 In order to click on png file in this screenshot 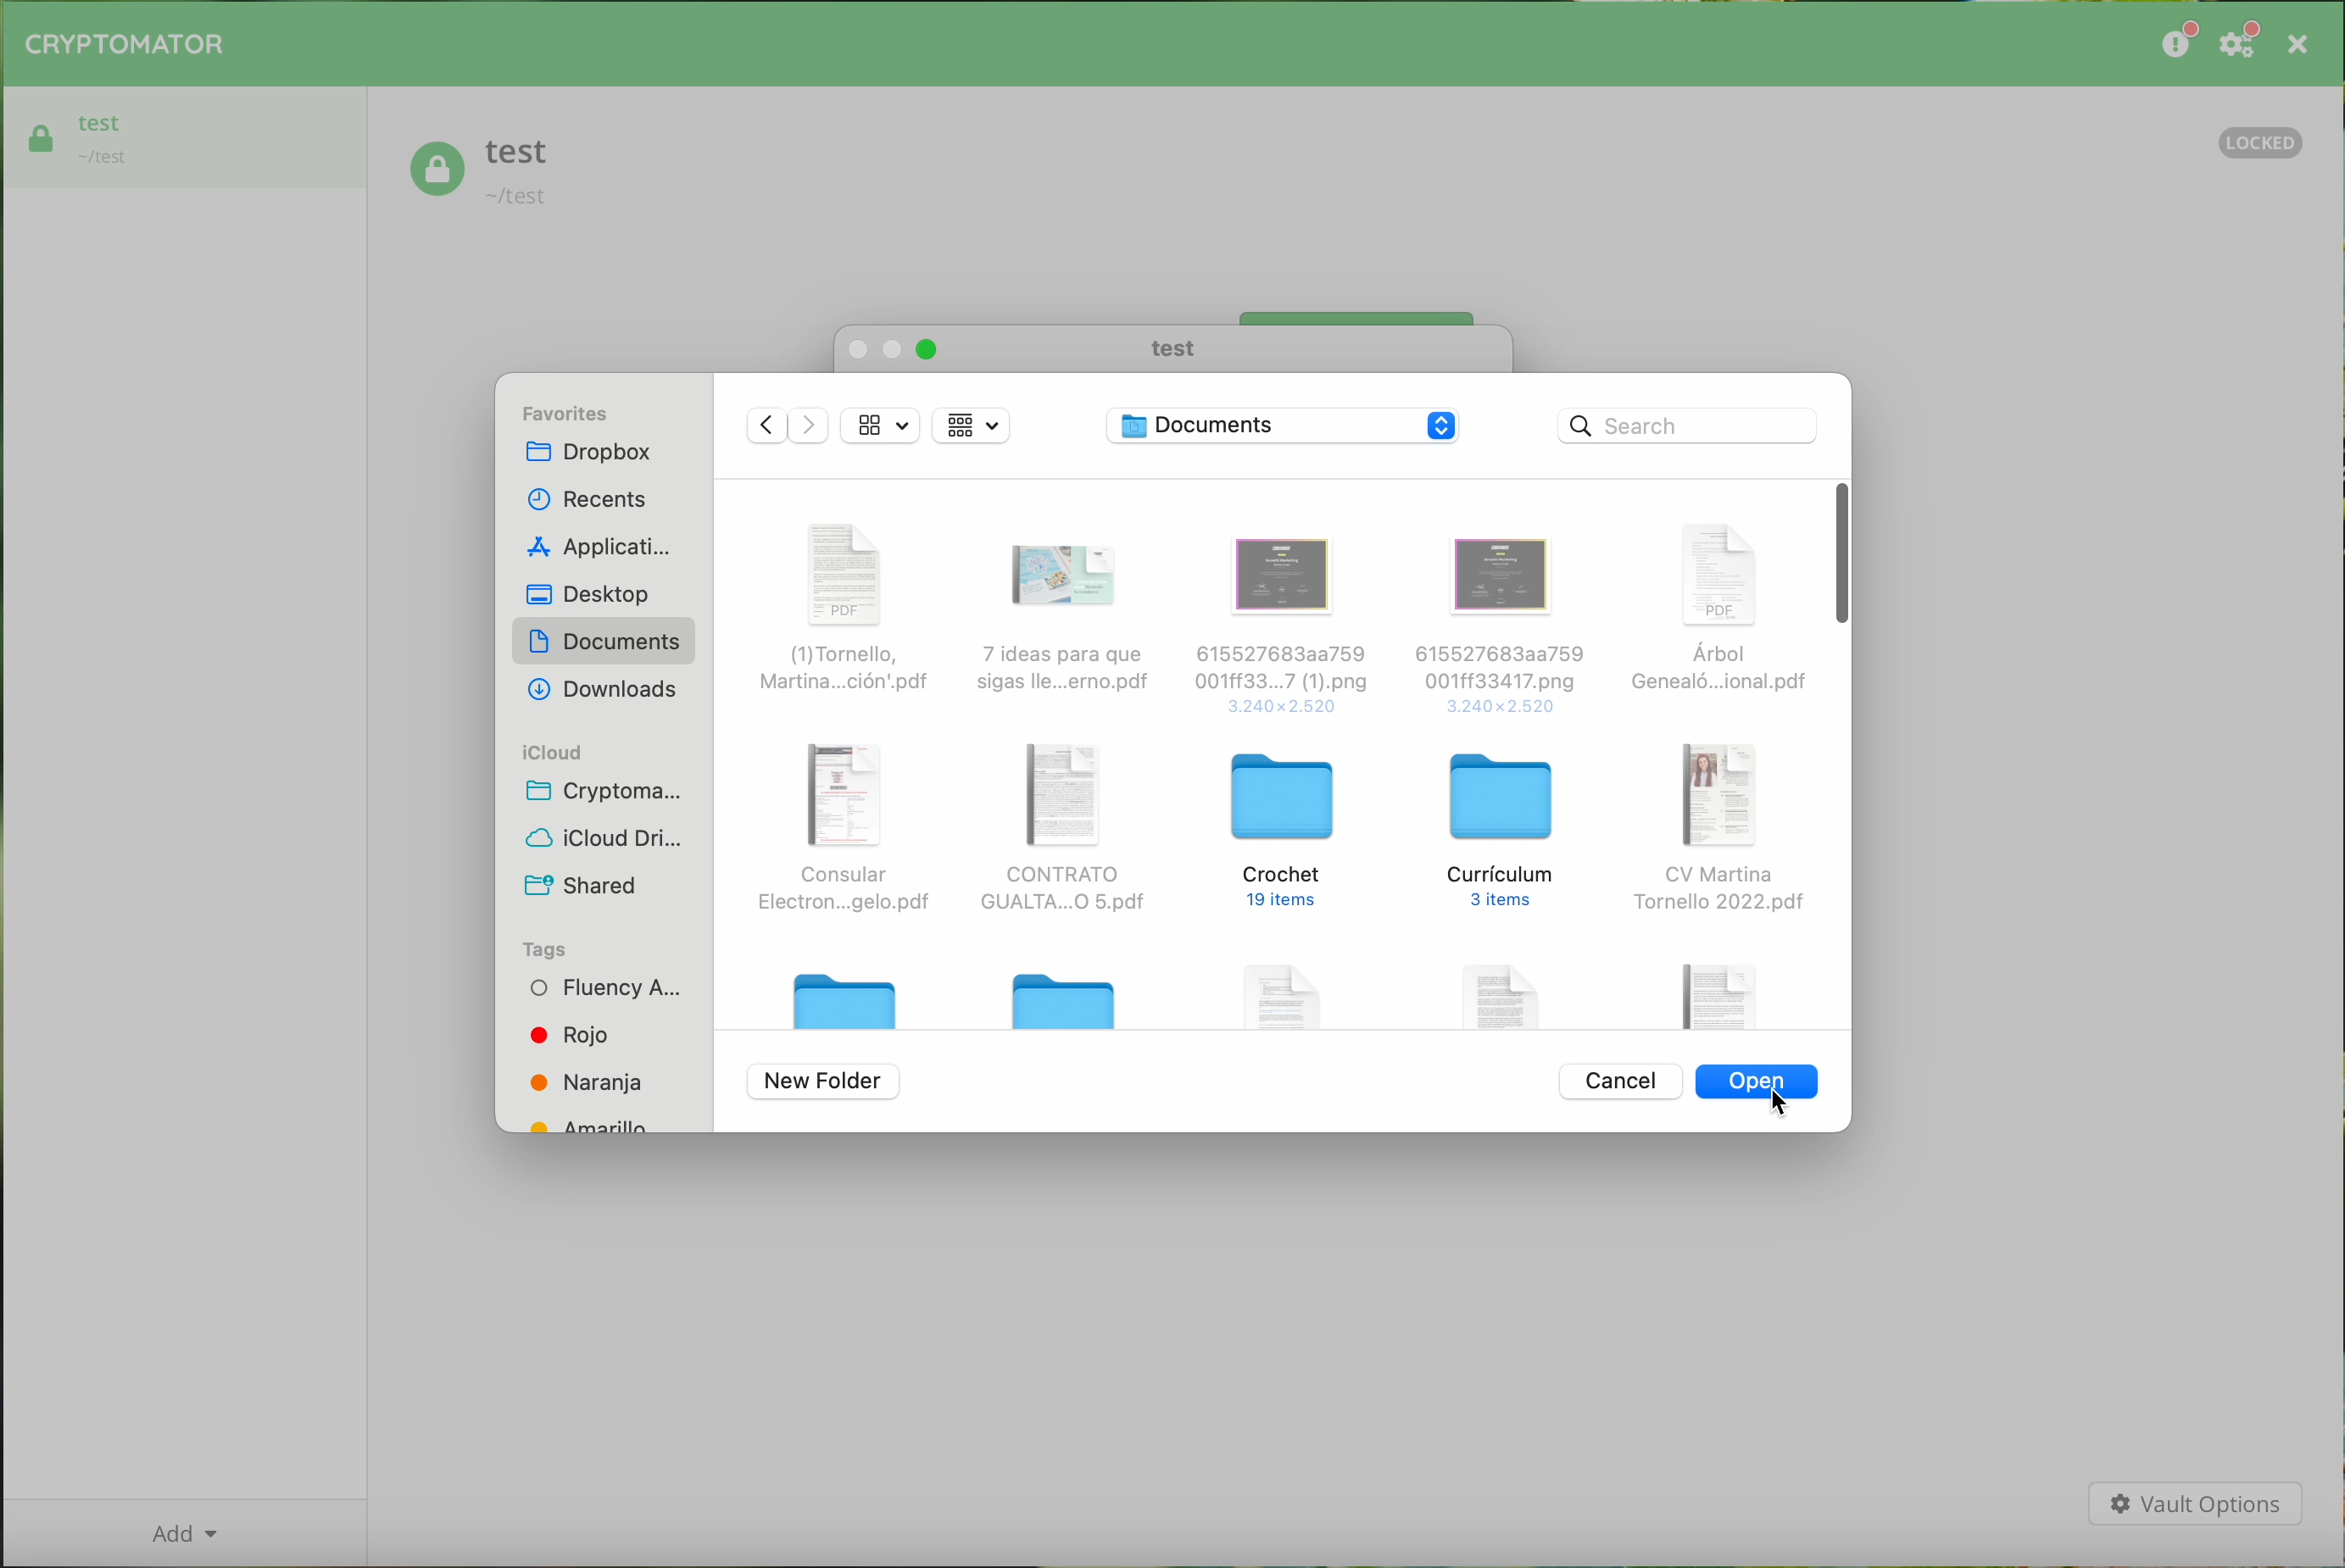, I will do `click(1282, 622)`.